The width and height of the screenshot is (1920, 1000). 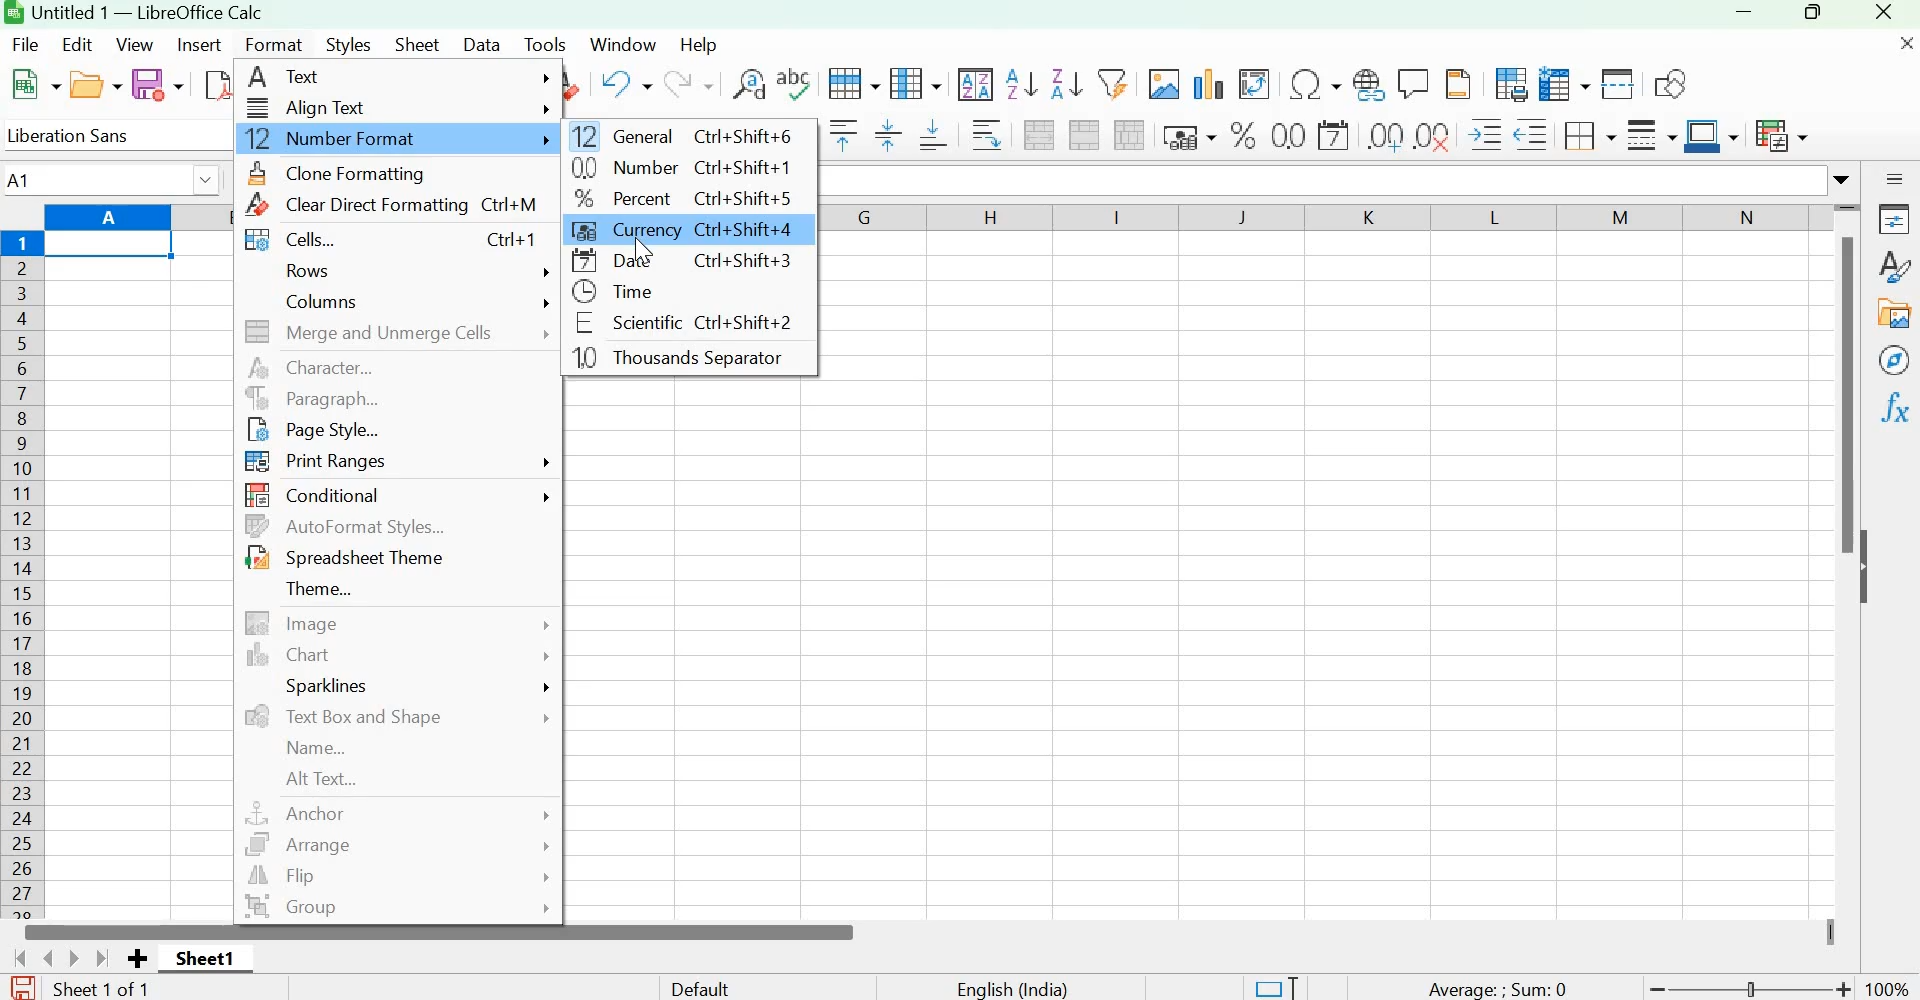 I want to click on Clear Direct Formatting, so click(x=384, y=206).